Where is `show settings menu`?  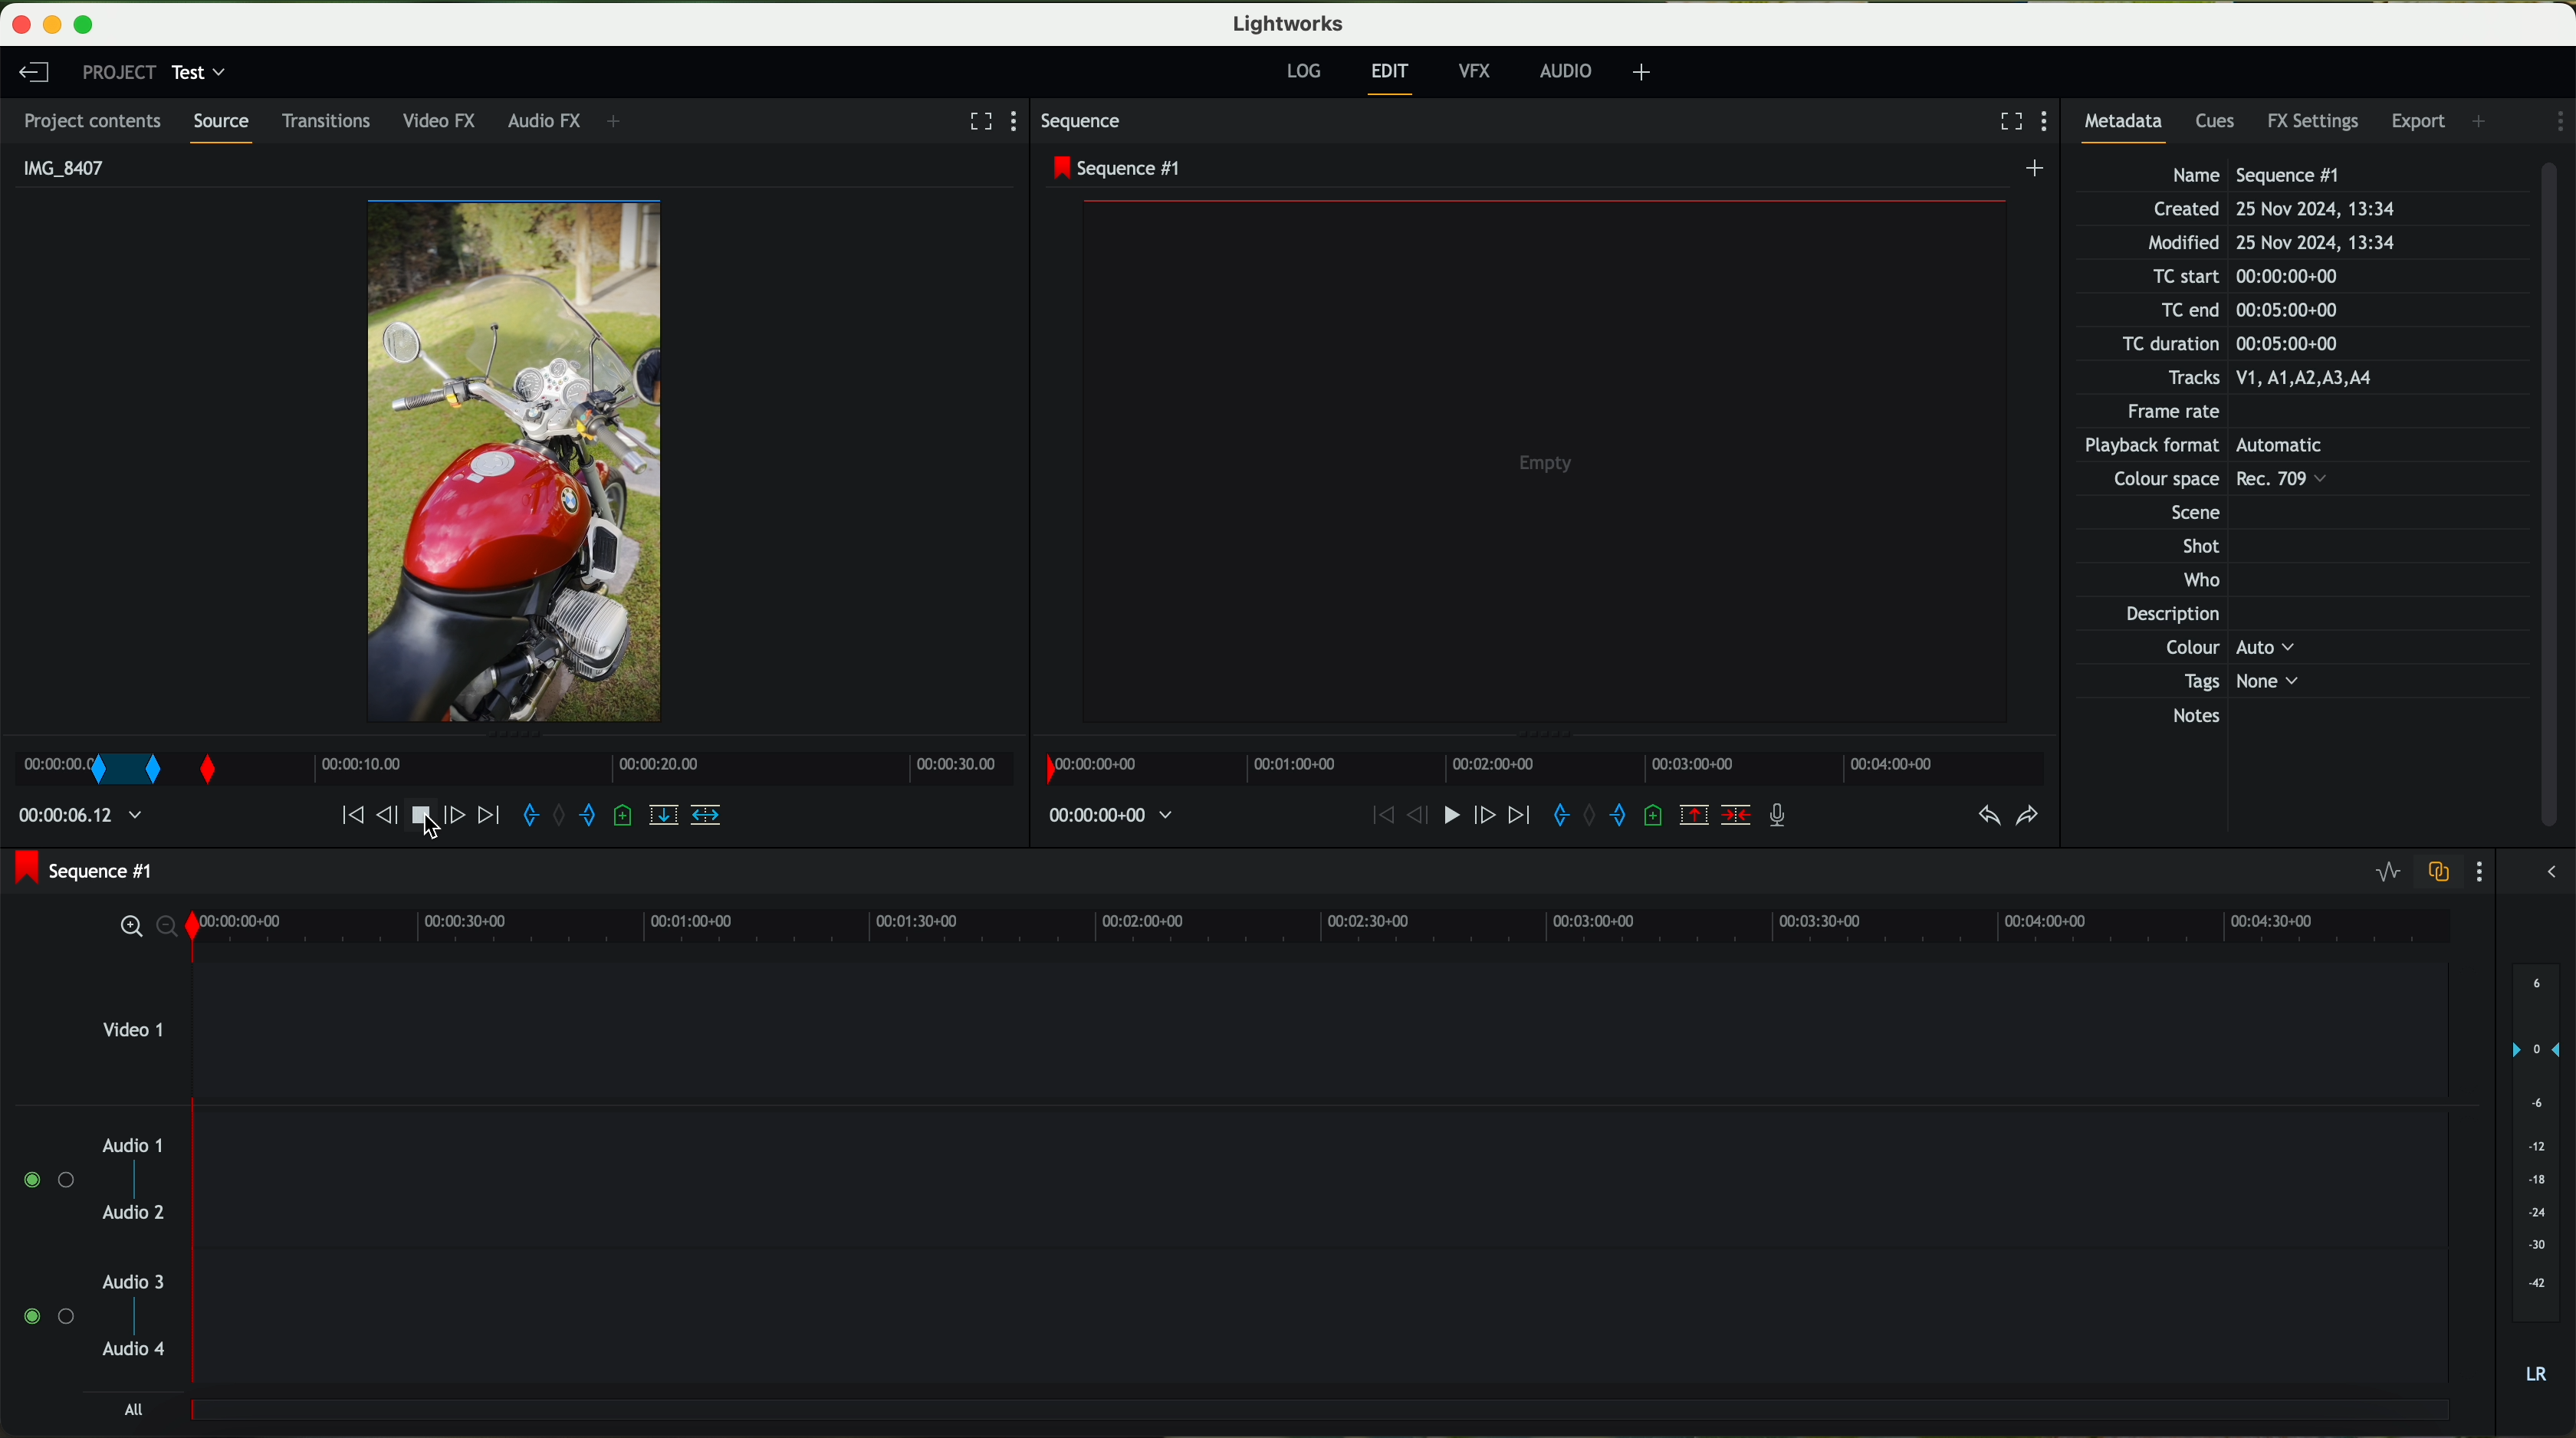 show settings menu is located at coordinates (2049, 123).